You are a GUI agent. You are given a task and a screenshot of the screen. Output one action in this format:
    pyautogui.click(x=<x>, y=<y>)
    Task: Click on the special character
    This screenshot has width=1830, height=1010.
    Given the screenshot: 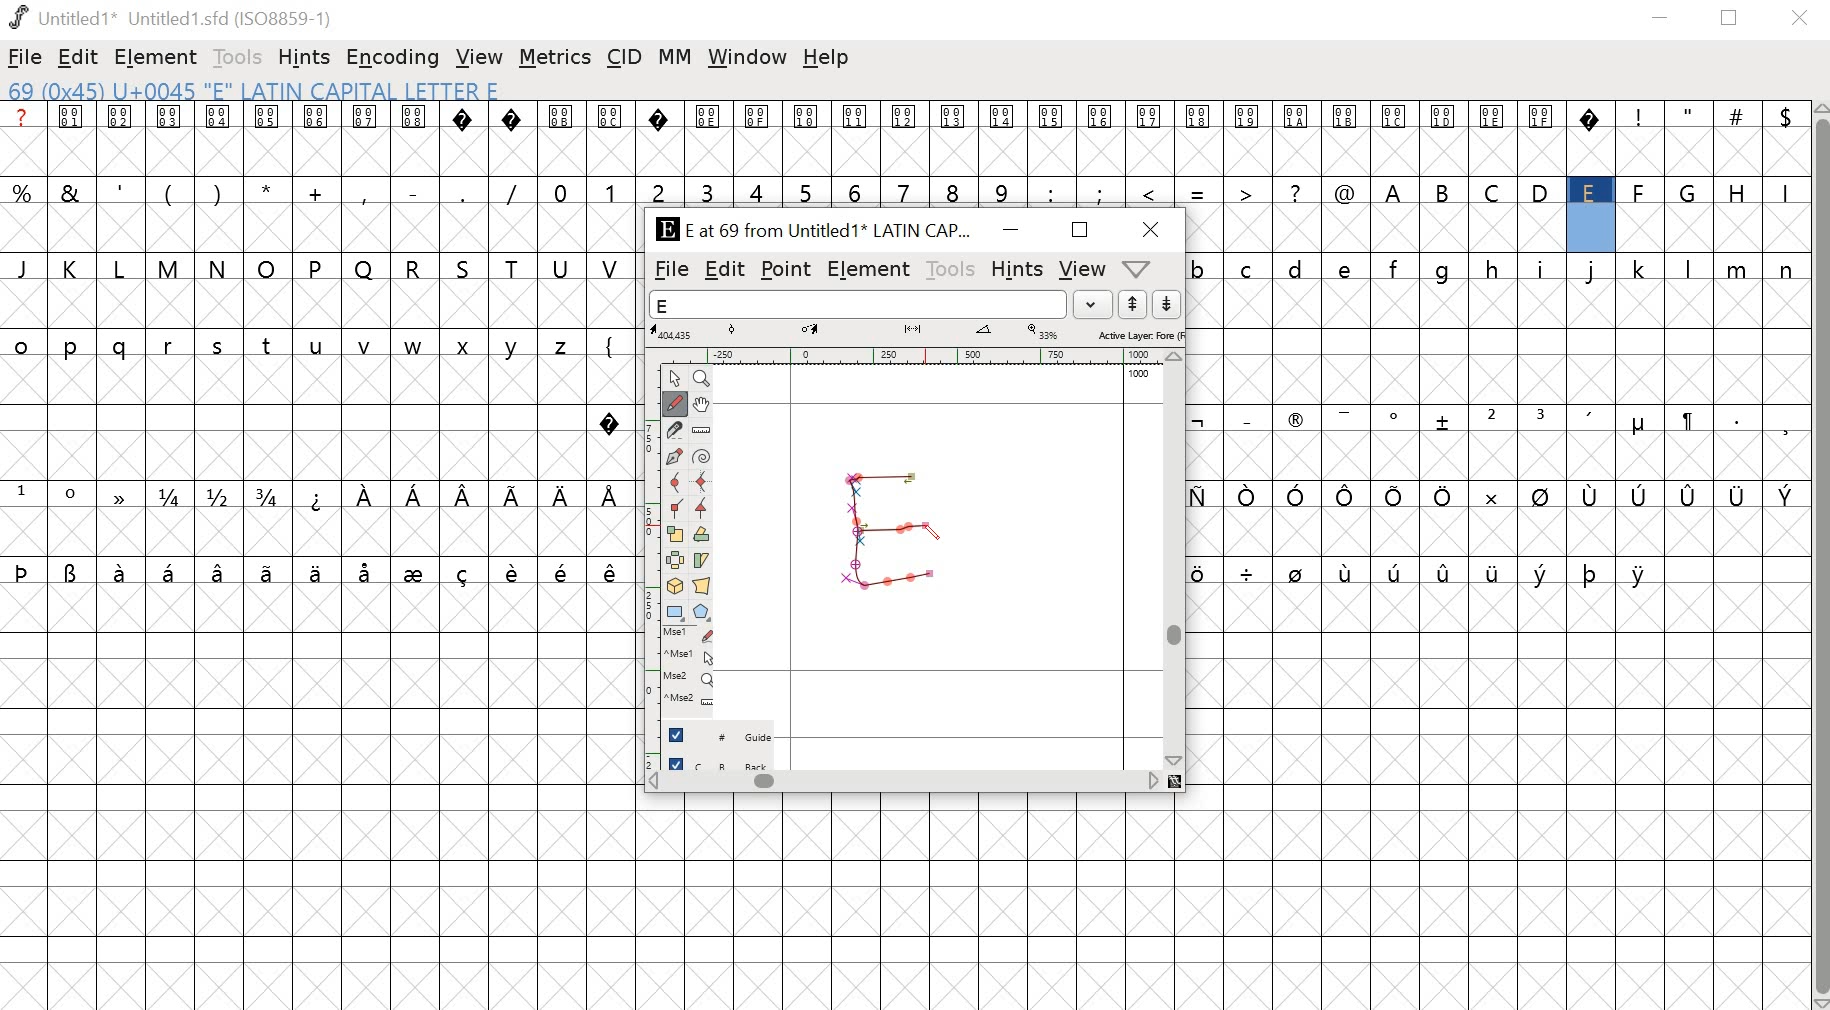 What is the action you would take?
    pyautogui.click(x=615, y=418)
    